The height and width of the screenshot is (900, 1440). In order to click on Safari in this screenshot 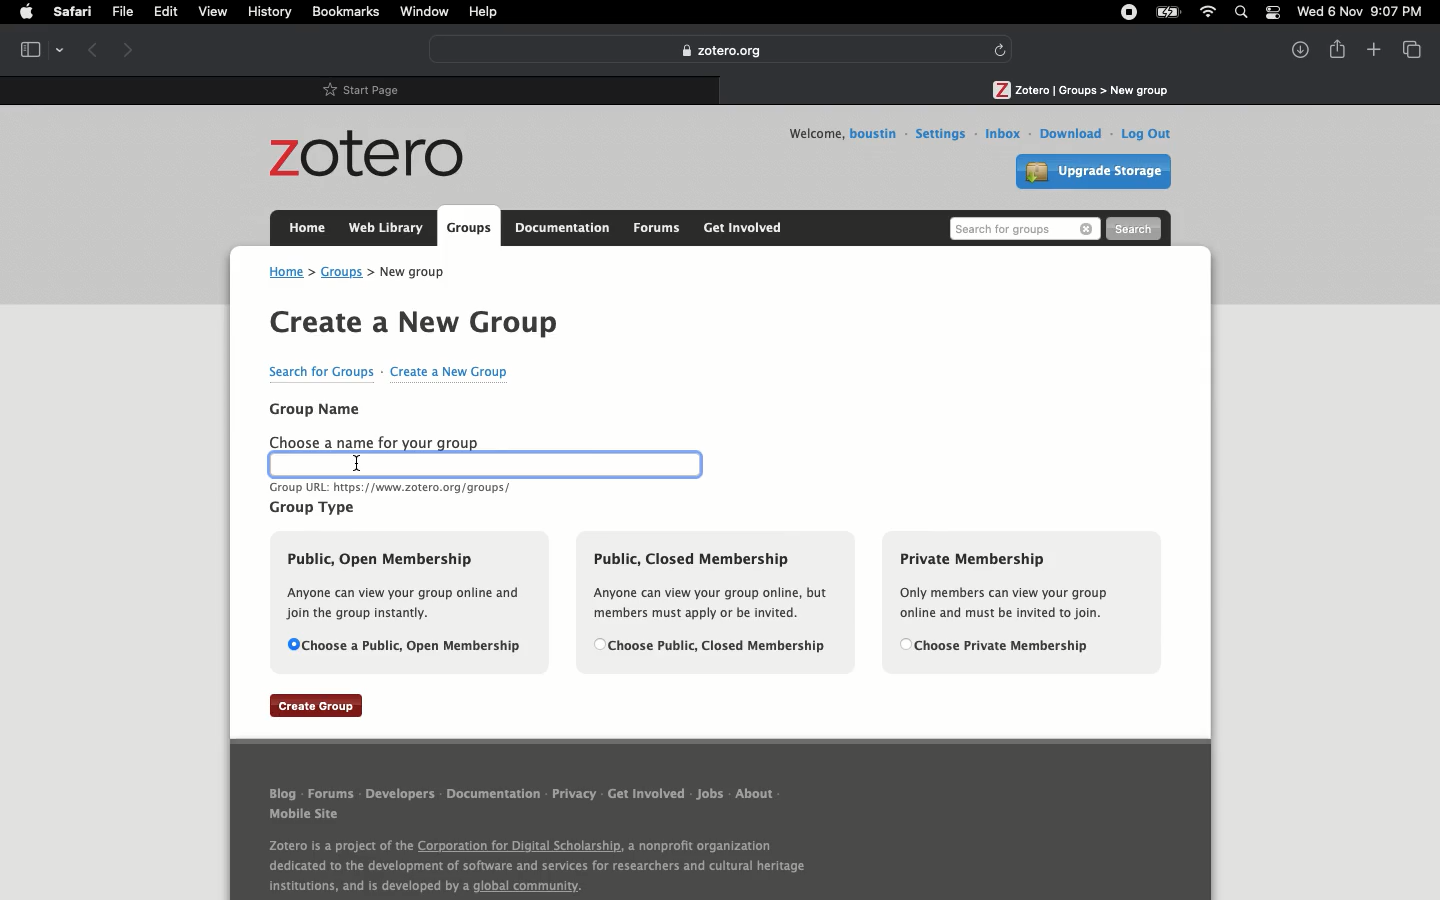, I will do `click(75, 12)`.